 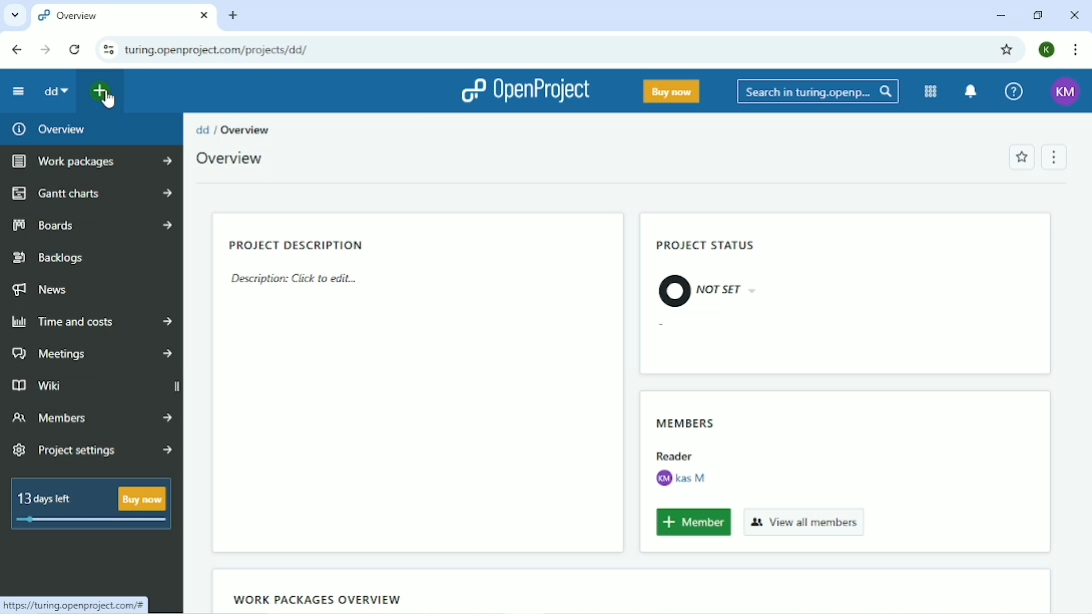 What do you see at coordinates (205, 17) in the screenshot?
I see `close` at bounding box center [205, 17].